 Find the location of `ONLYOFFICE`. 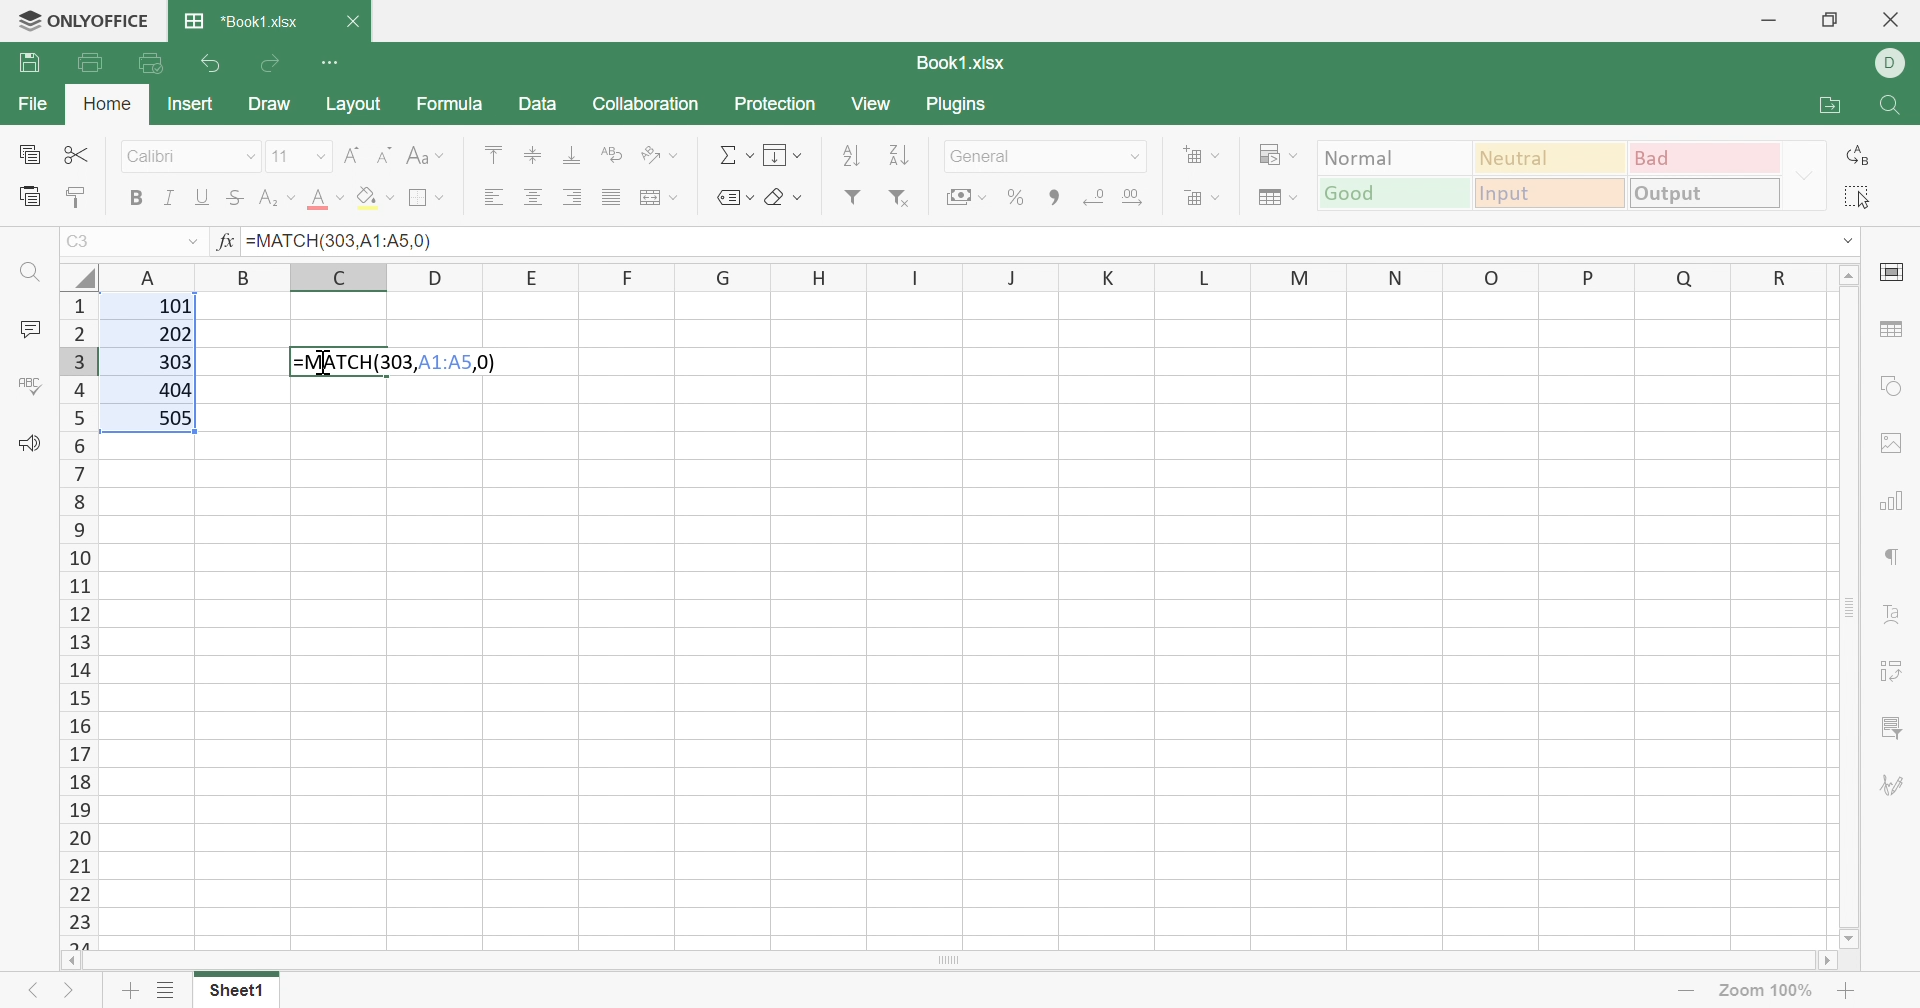

ONLYOFFICE is located at coordinates (86, 20).